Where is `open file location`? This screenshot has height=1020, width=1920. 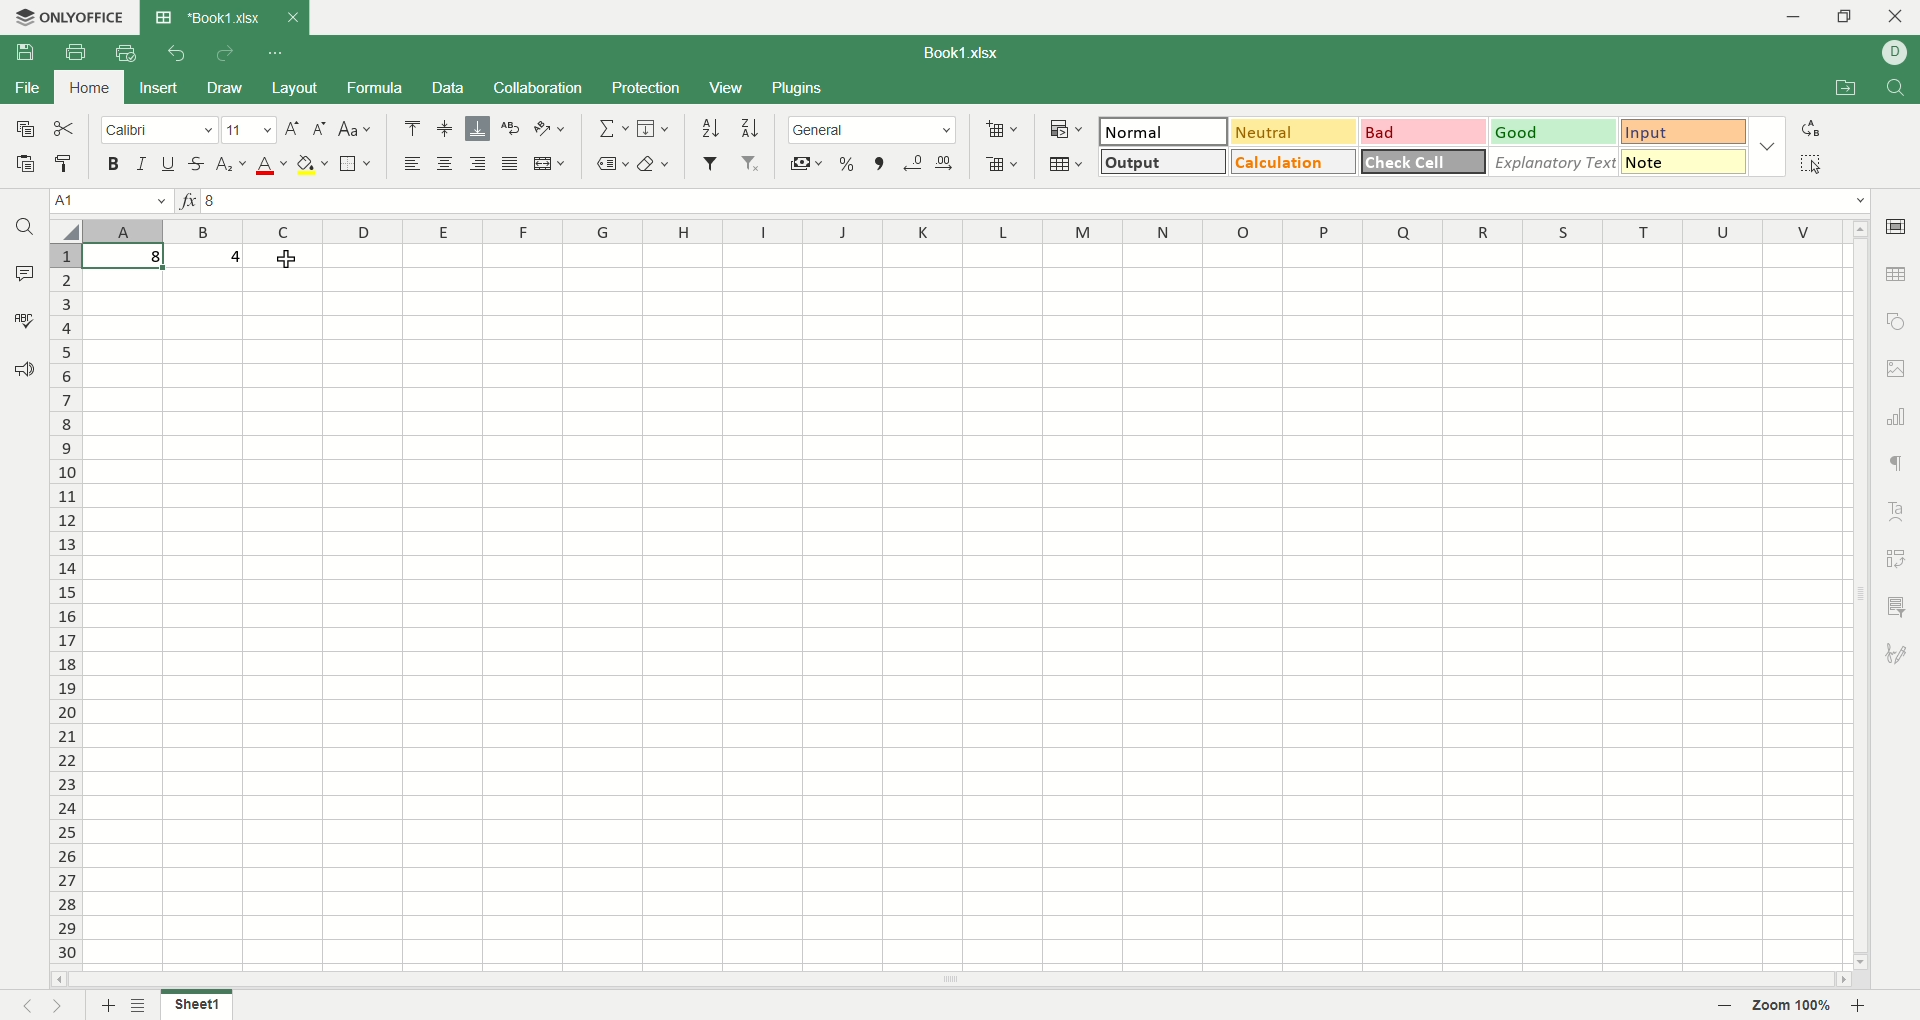
open file location is located at coordinates (1852, 87).